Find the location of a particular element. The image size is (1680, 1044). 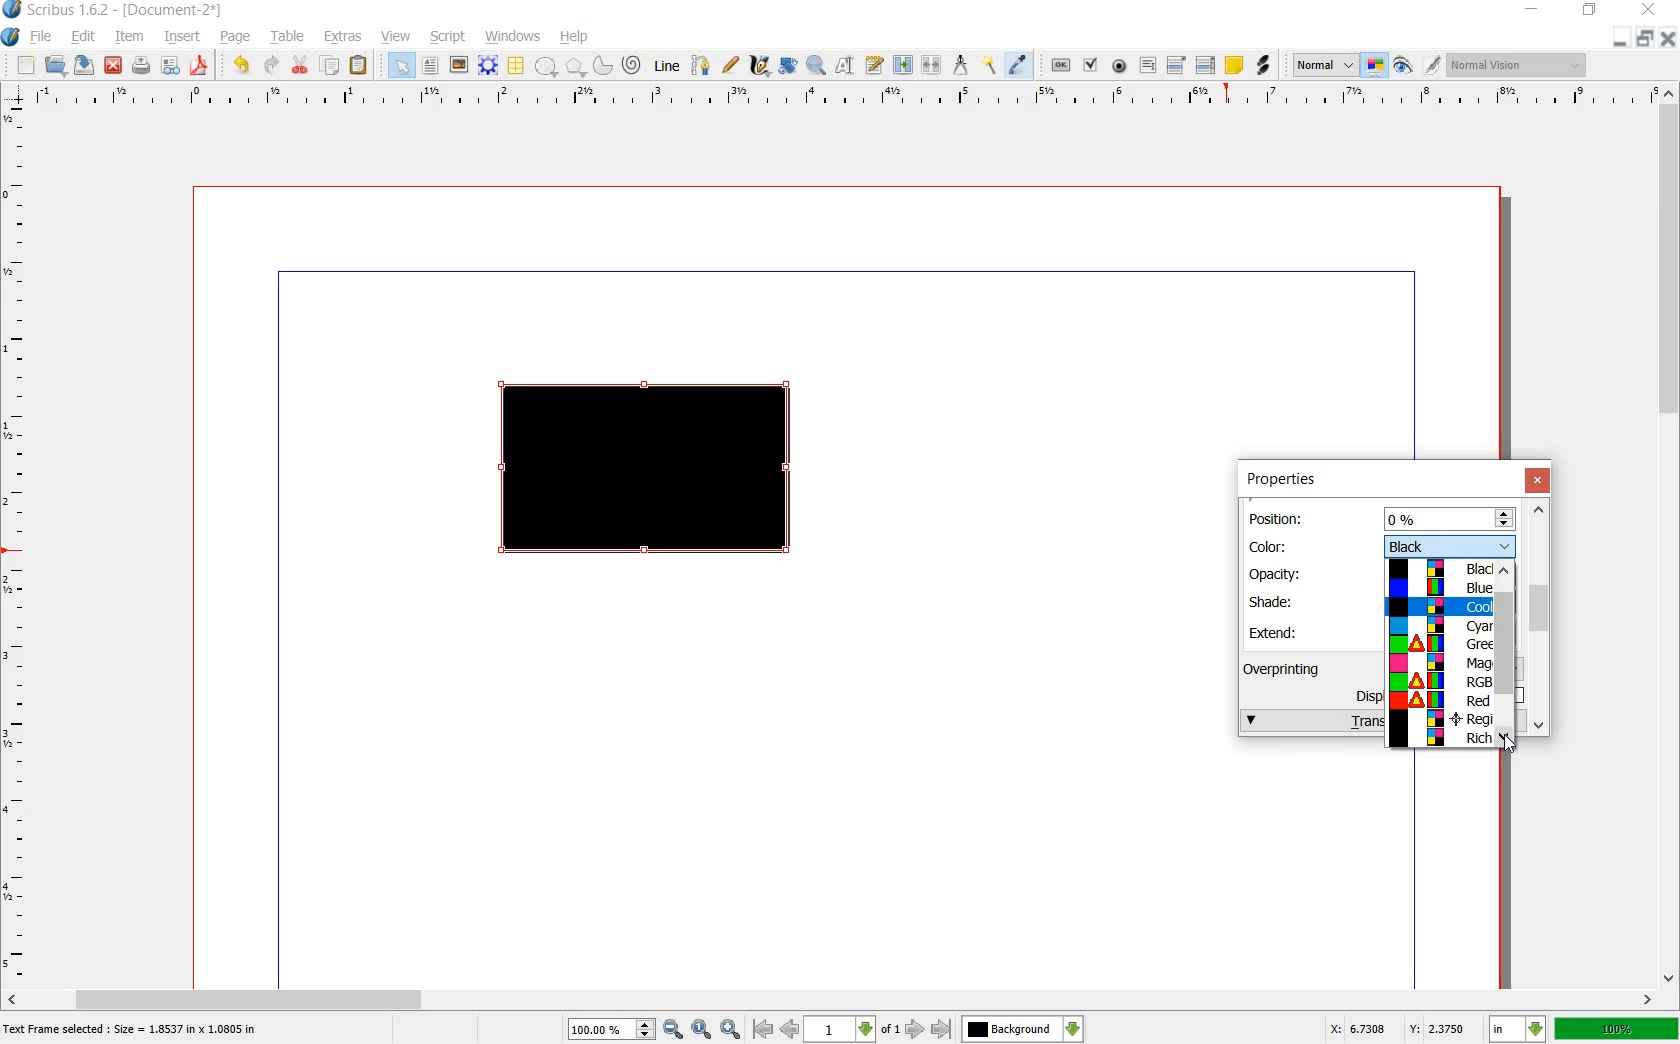

properties is located at coordinates (1280, 480).